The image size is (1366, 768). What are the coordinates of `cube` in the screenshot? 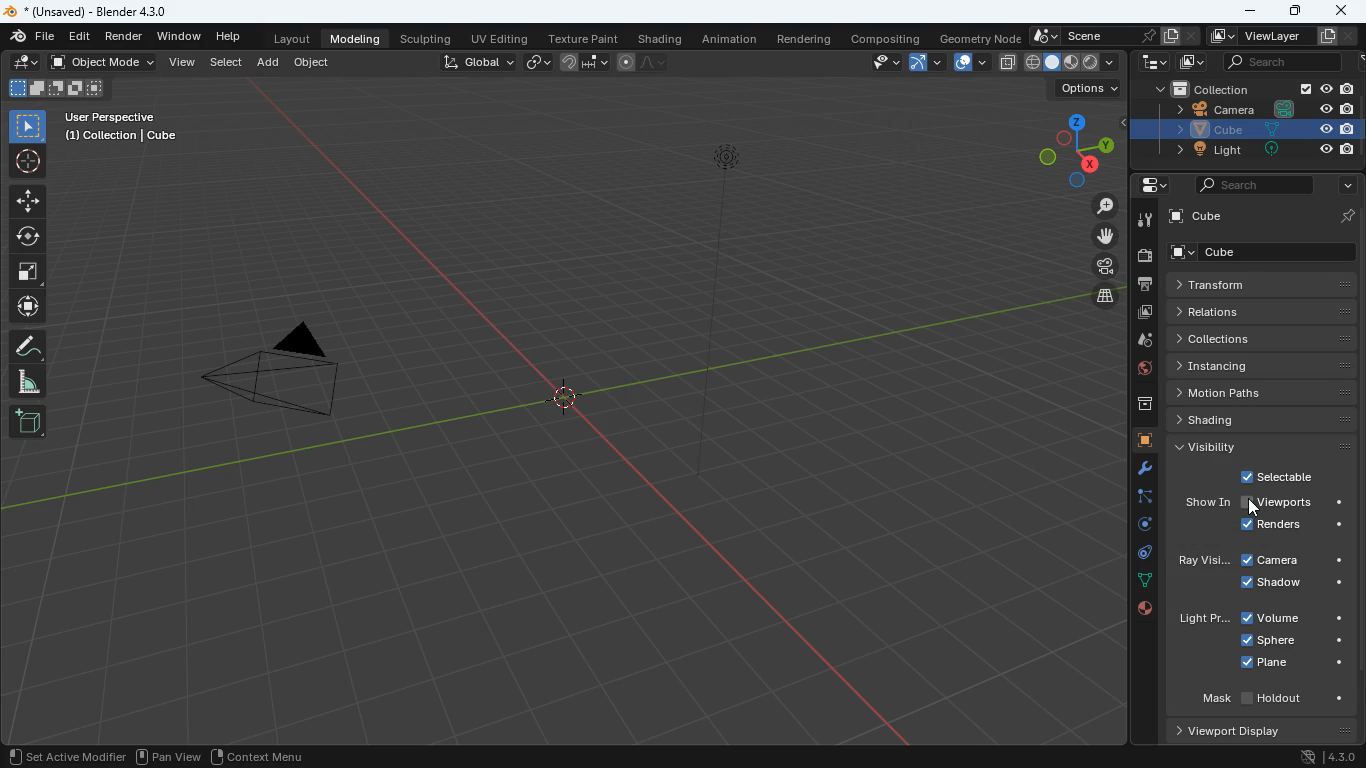 It's located at (1138, 441).